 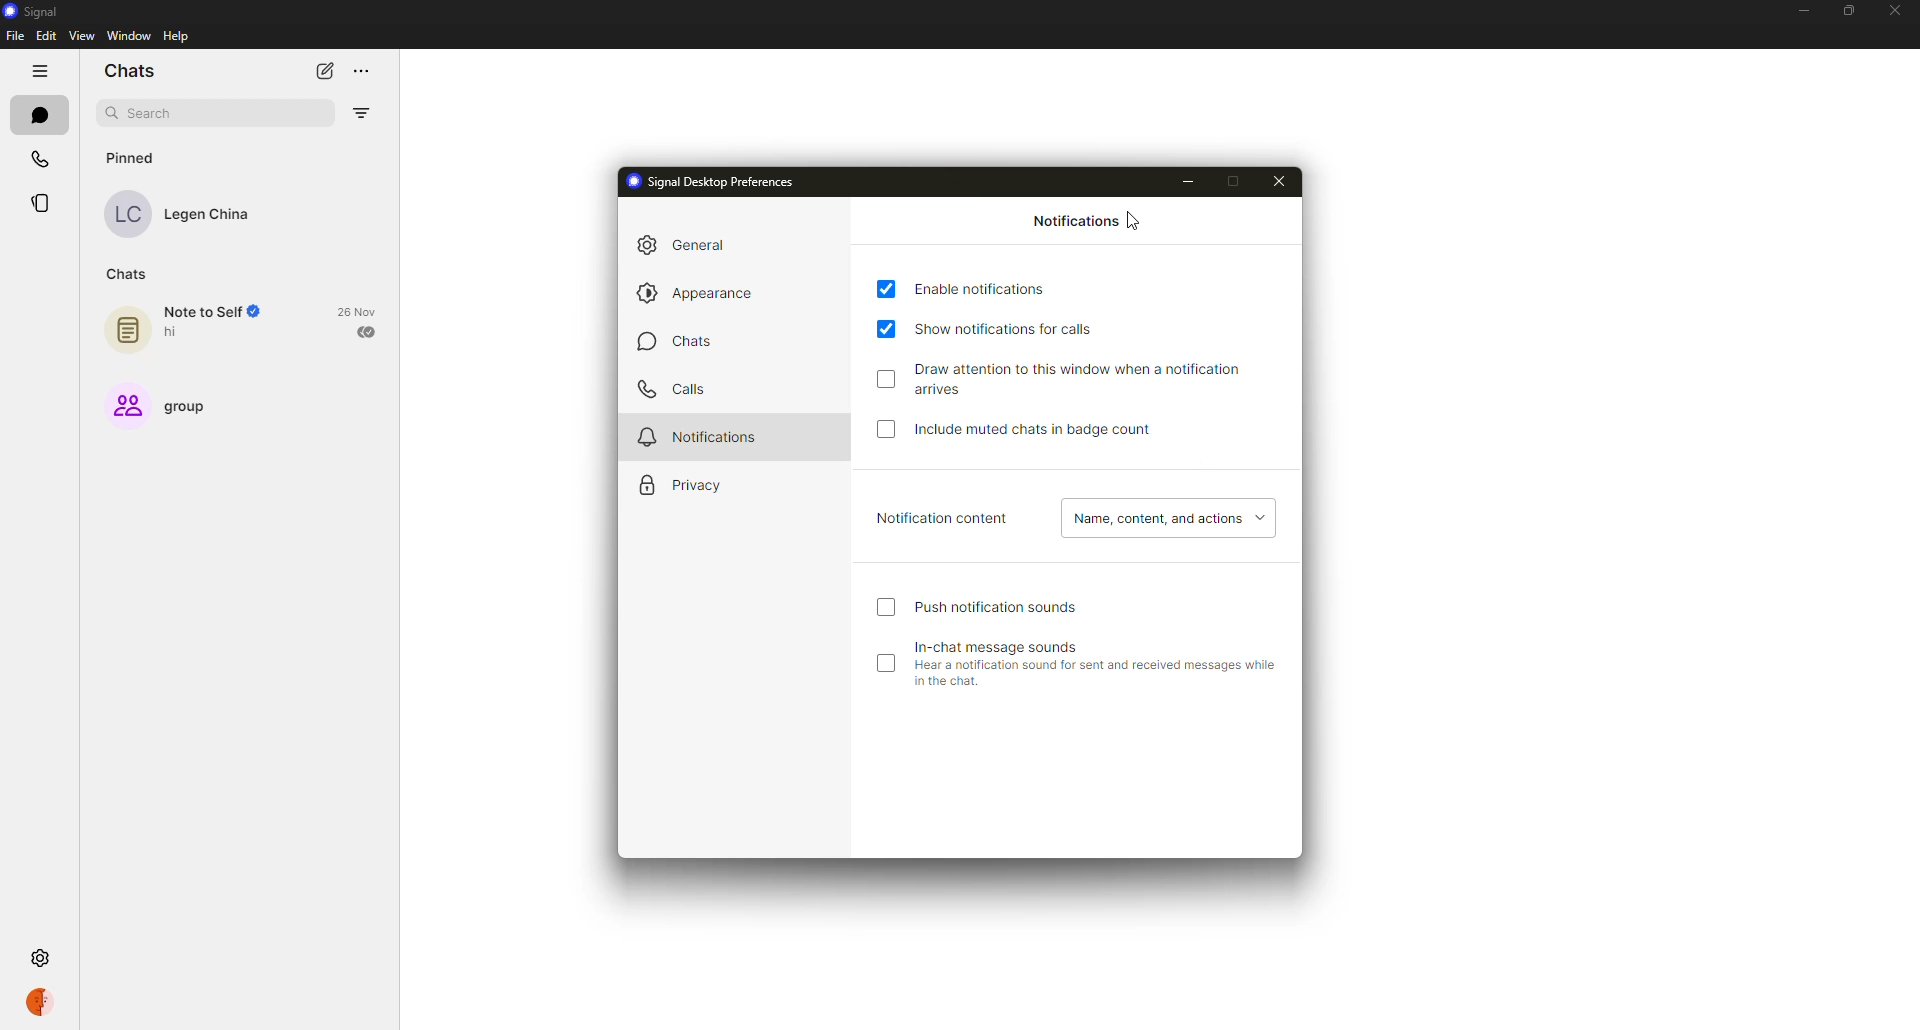 What do you see at coordinates (130, 157) in the screenshot?
I see `pinned` at bounding box center [130, 157].